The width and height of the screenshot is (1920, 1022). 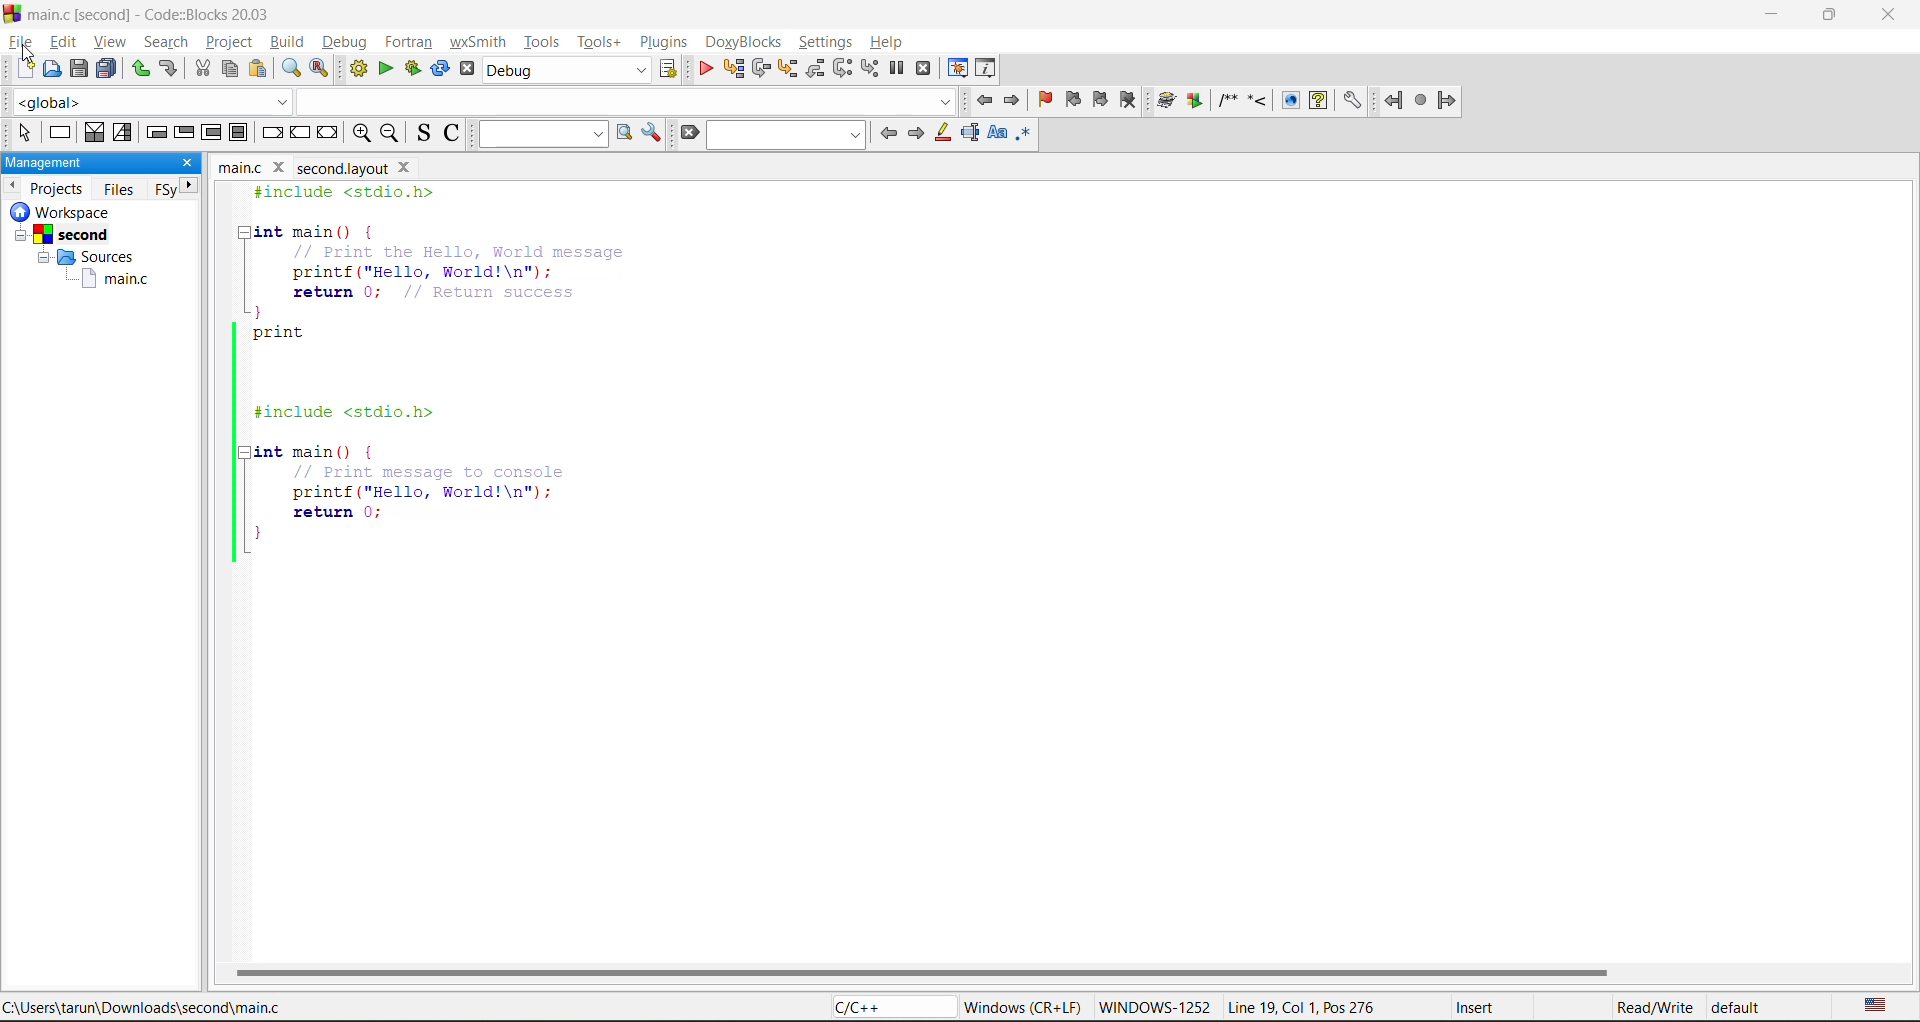 I want to click on new, so click(x=18, y=73).